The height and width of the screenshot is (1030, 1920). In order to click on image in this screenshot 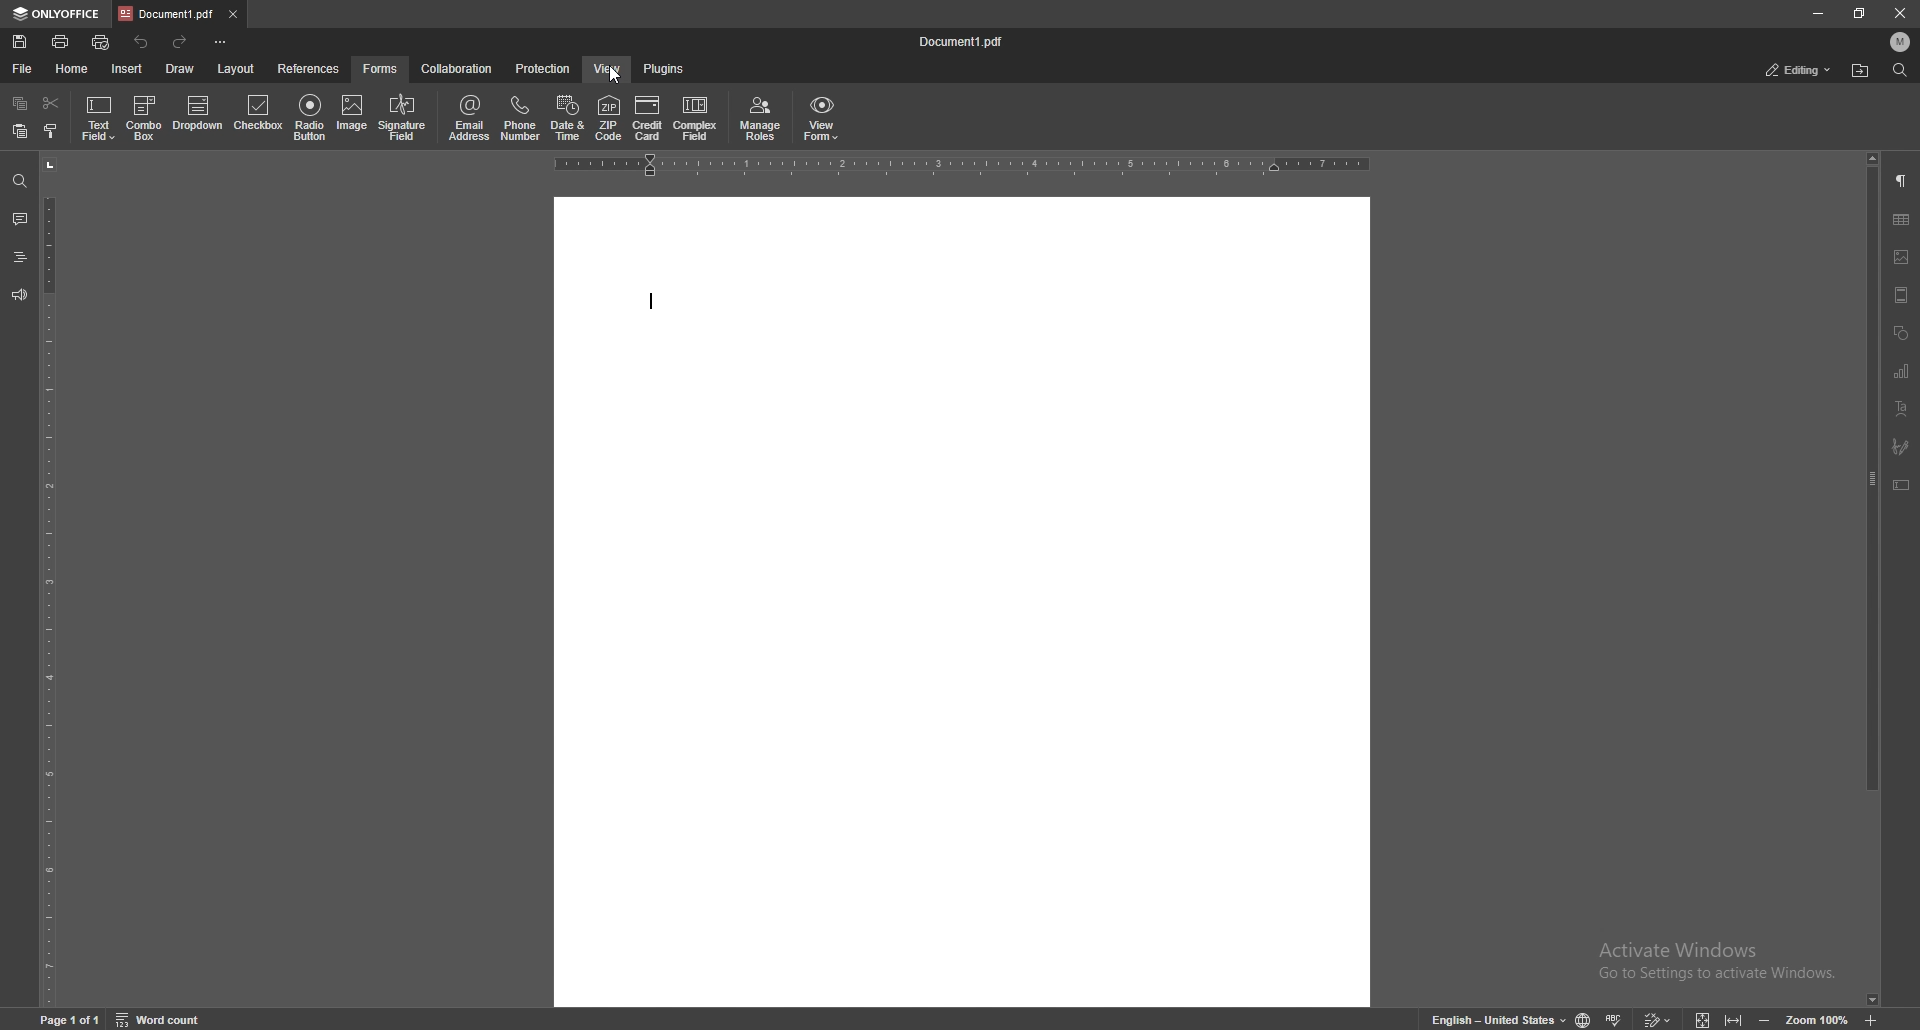, I will do `click(1903, 257)`.